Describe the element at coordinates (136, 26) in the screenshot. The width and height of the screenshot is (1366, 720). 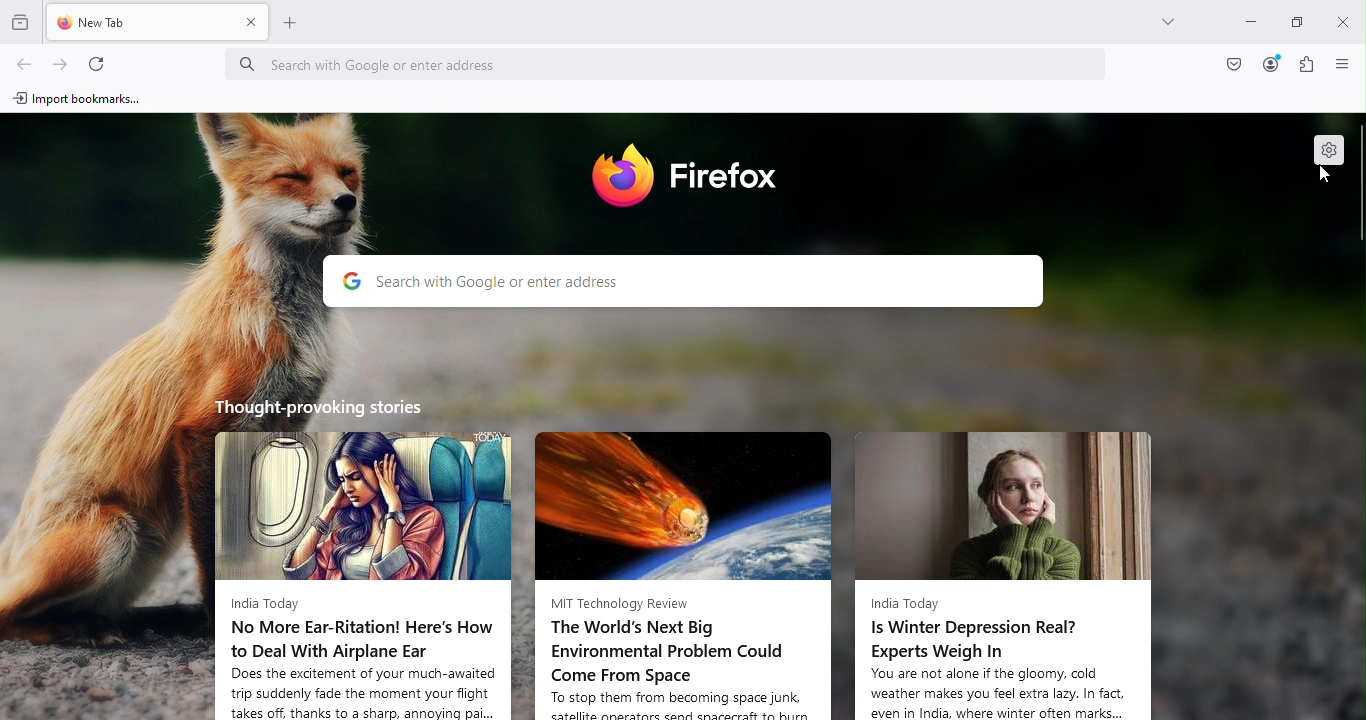
I see `New tab` at that location.